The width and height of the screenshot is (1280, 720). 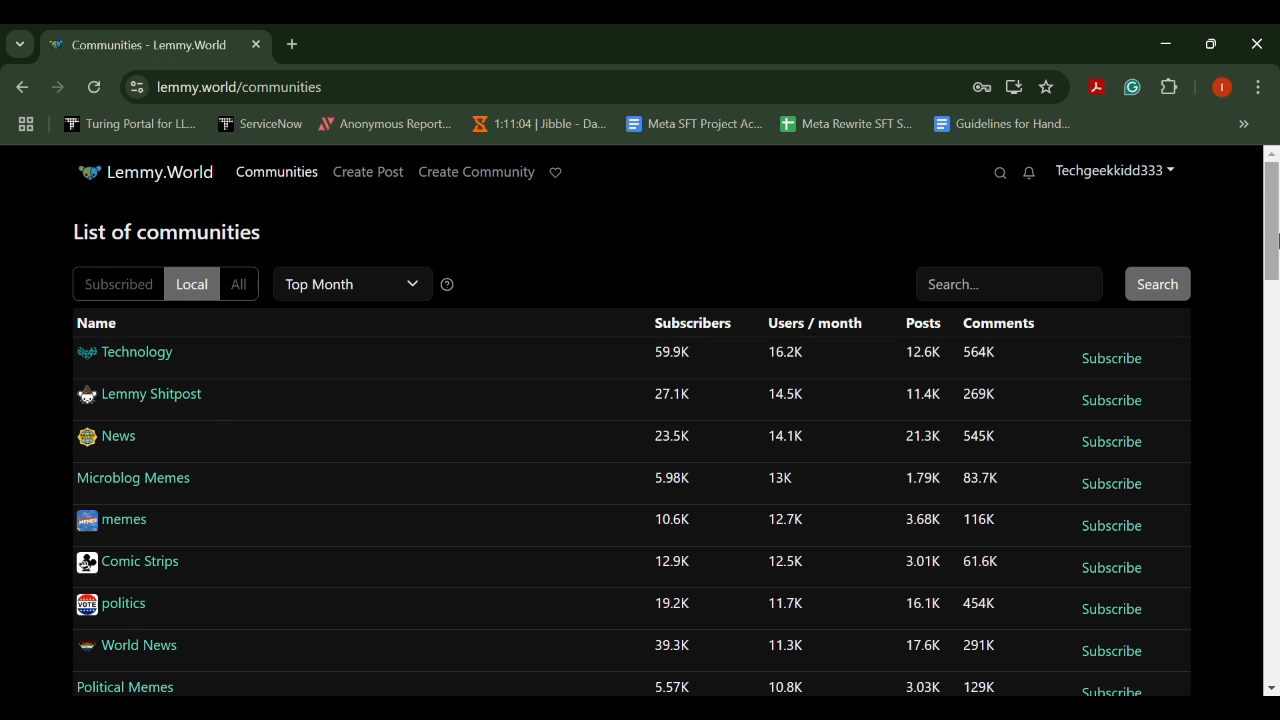 I want to click on 12.9K, so click(x=674, y=563).